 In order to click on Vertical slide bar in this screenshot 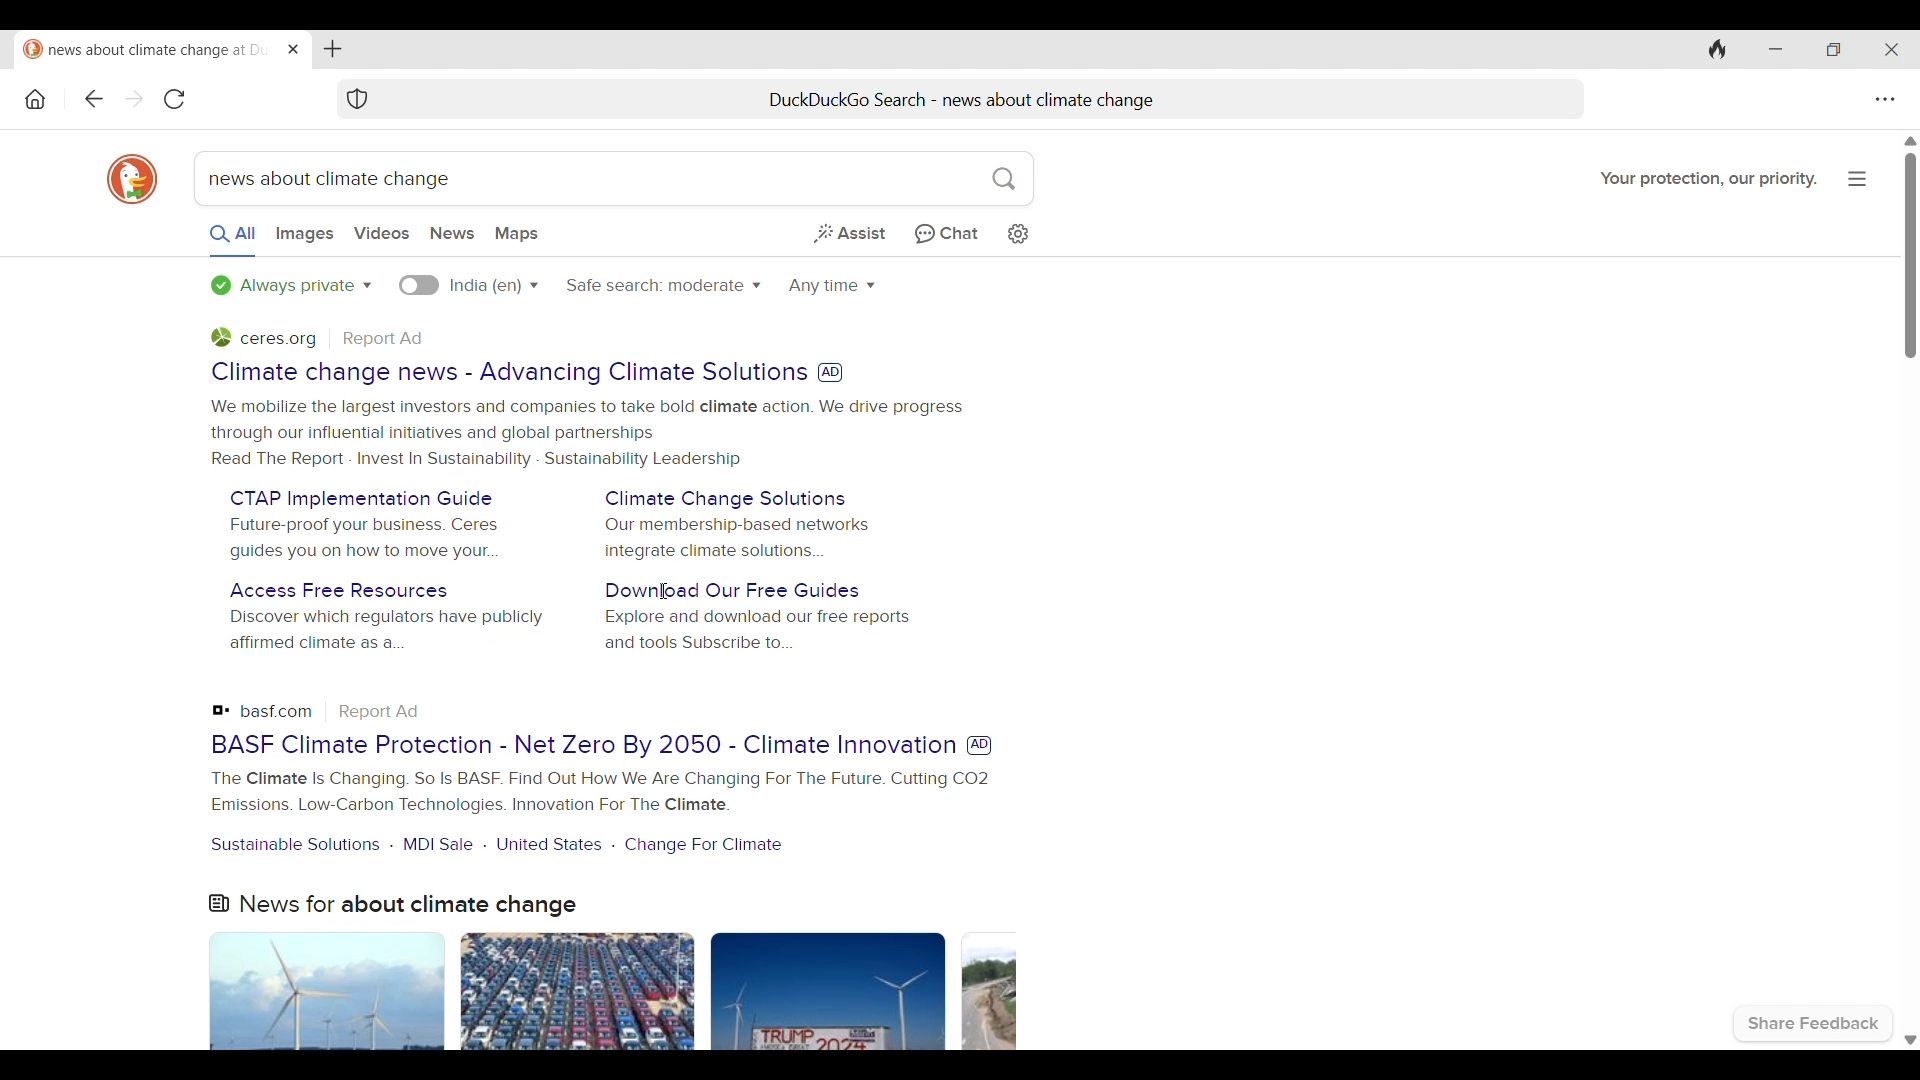, I will do `click(1914, 256)`.